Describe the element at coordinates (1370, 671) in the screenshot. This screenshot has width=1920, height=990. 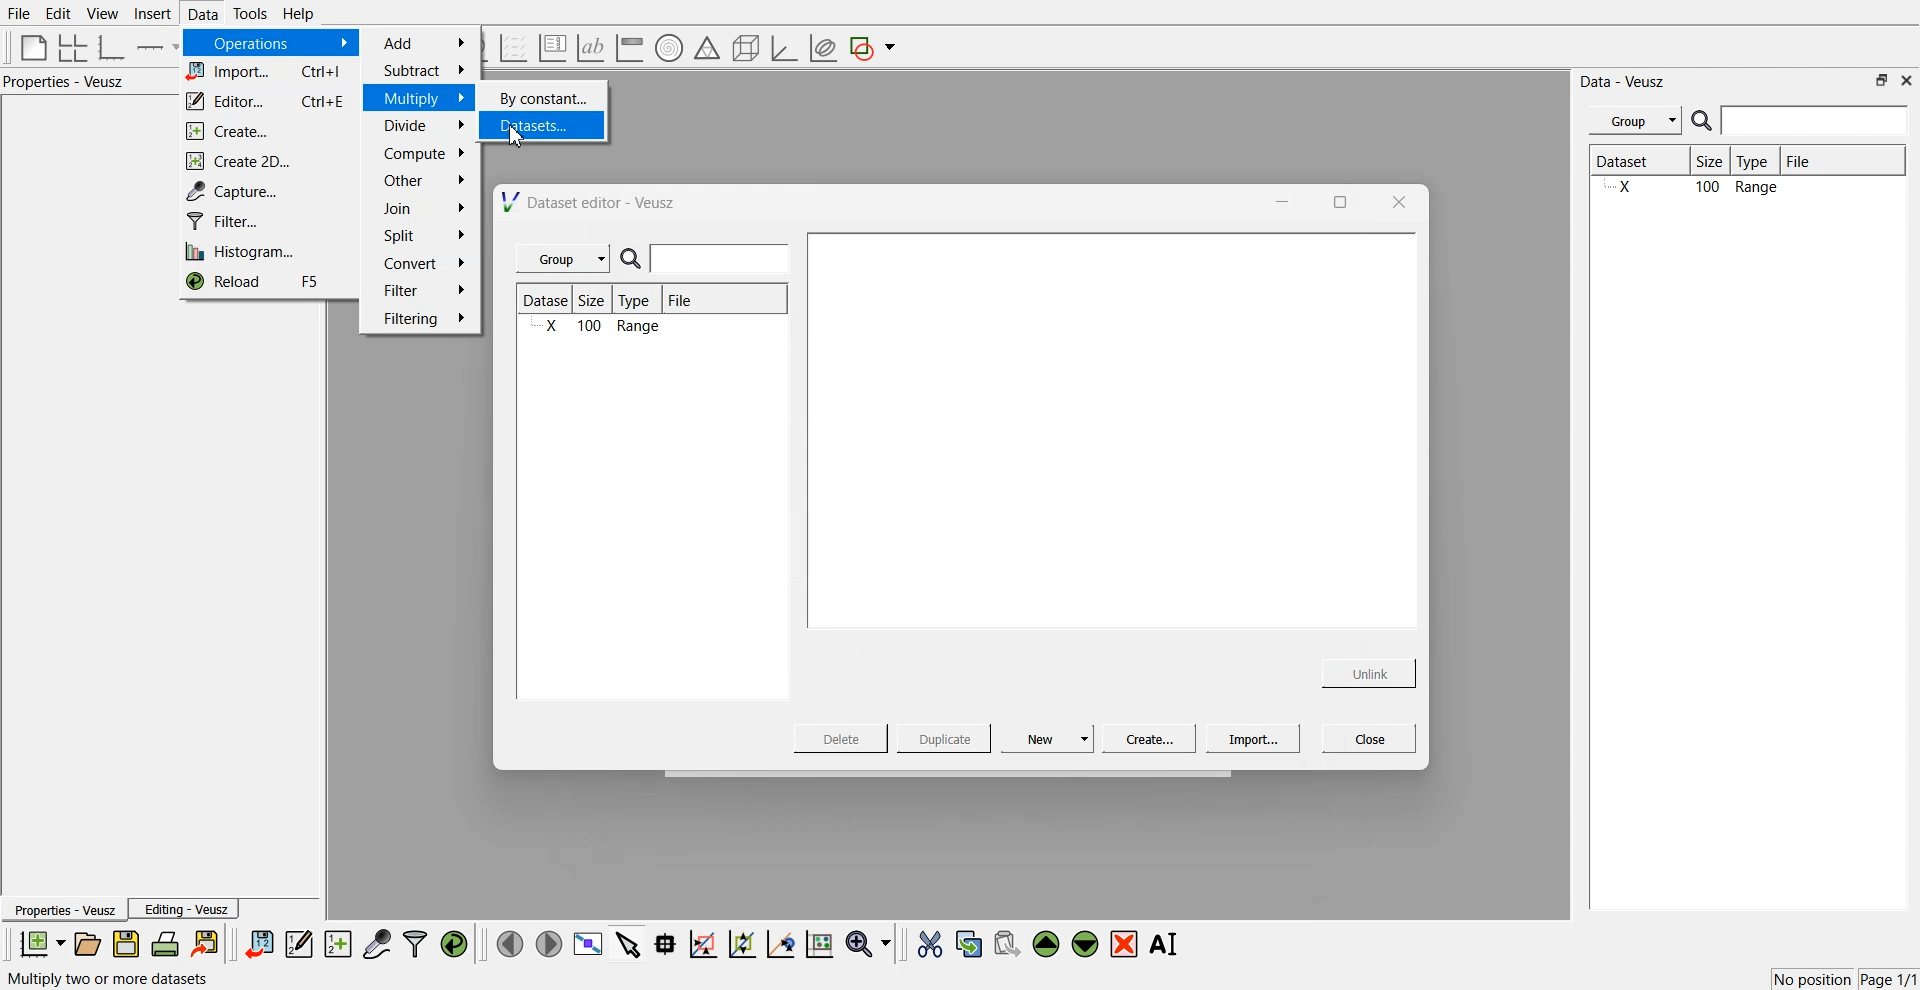
I see `Unlink` at that location.